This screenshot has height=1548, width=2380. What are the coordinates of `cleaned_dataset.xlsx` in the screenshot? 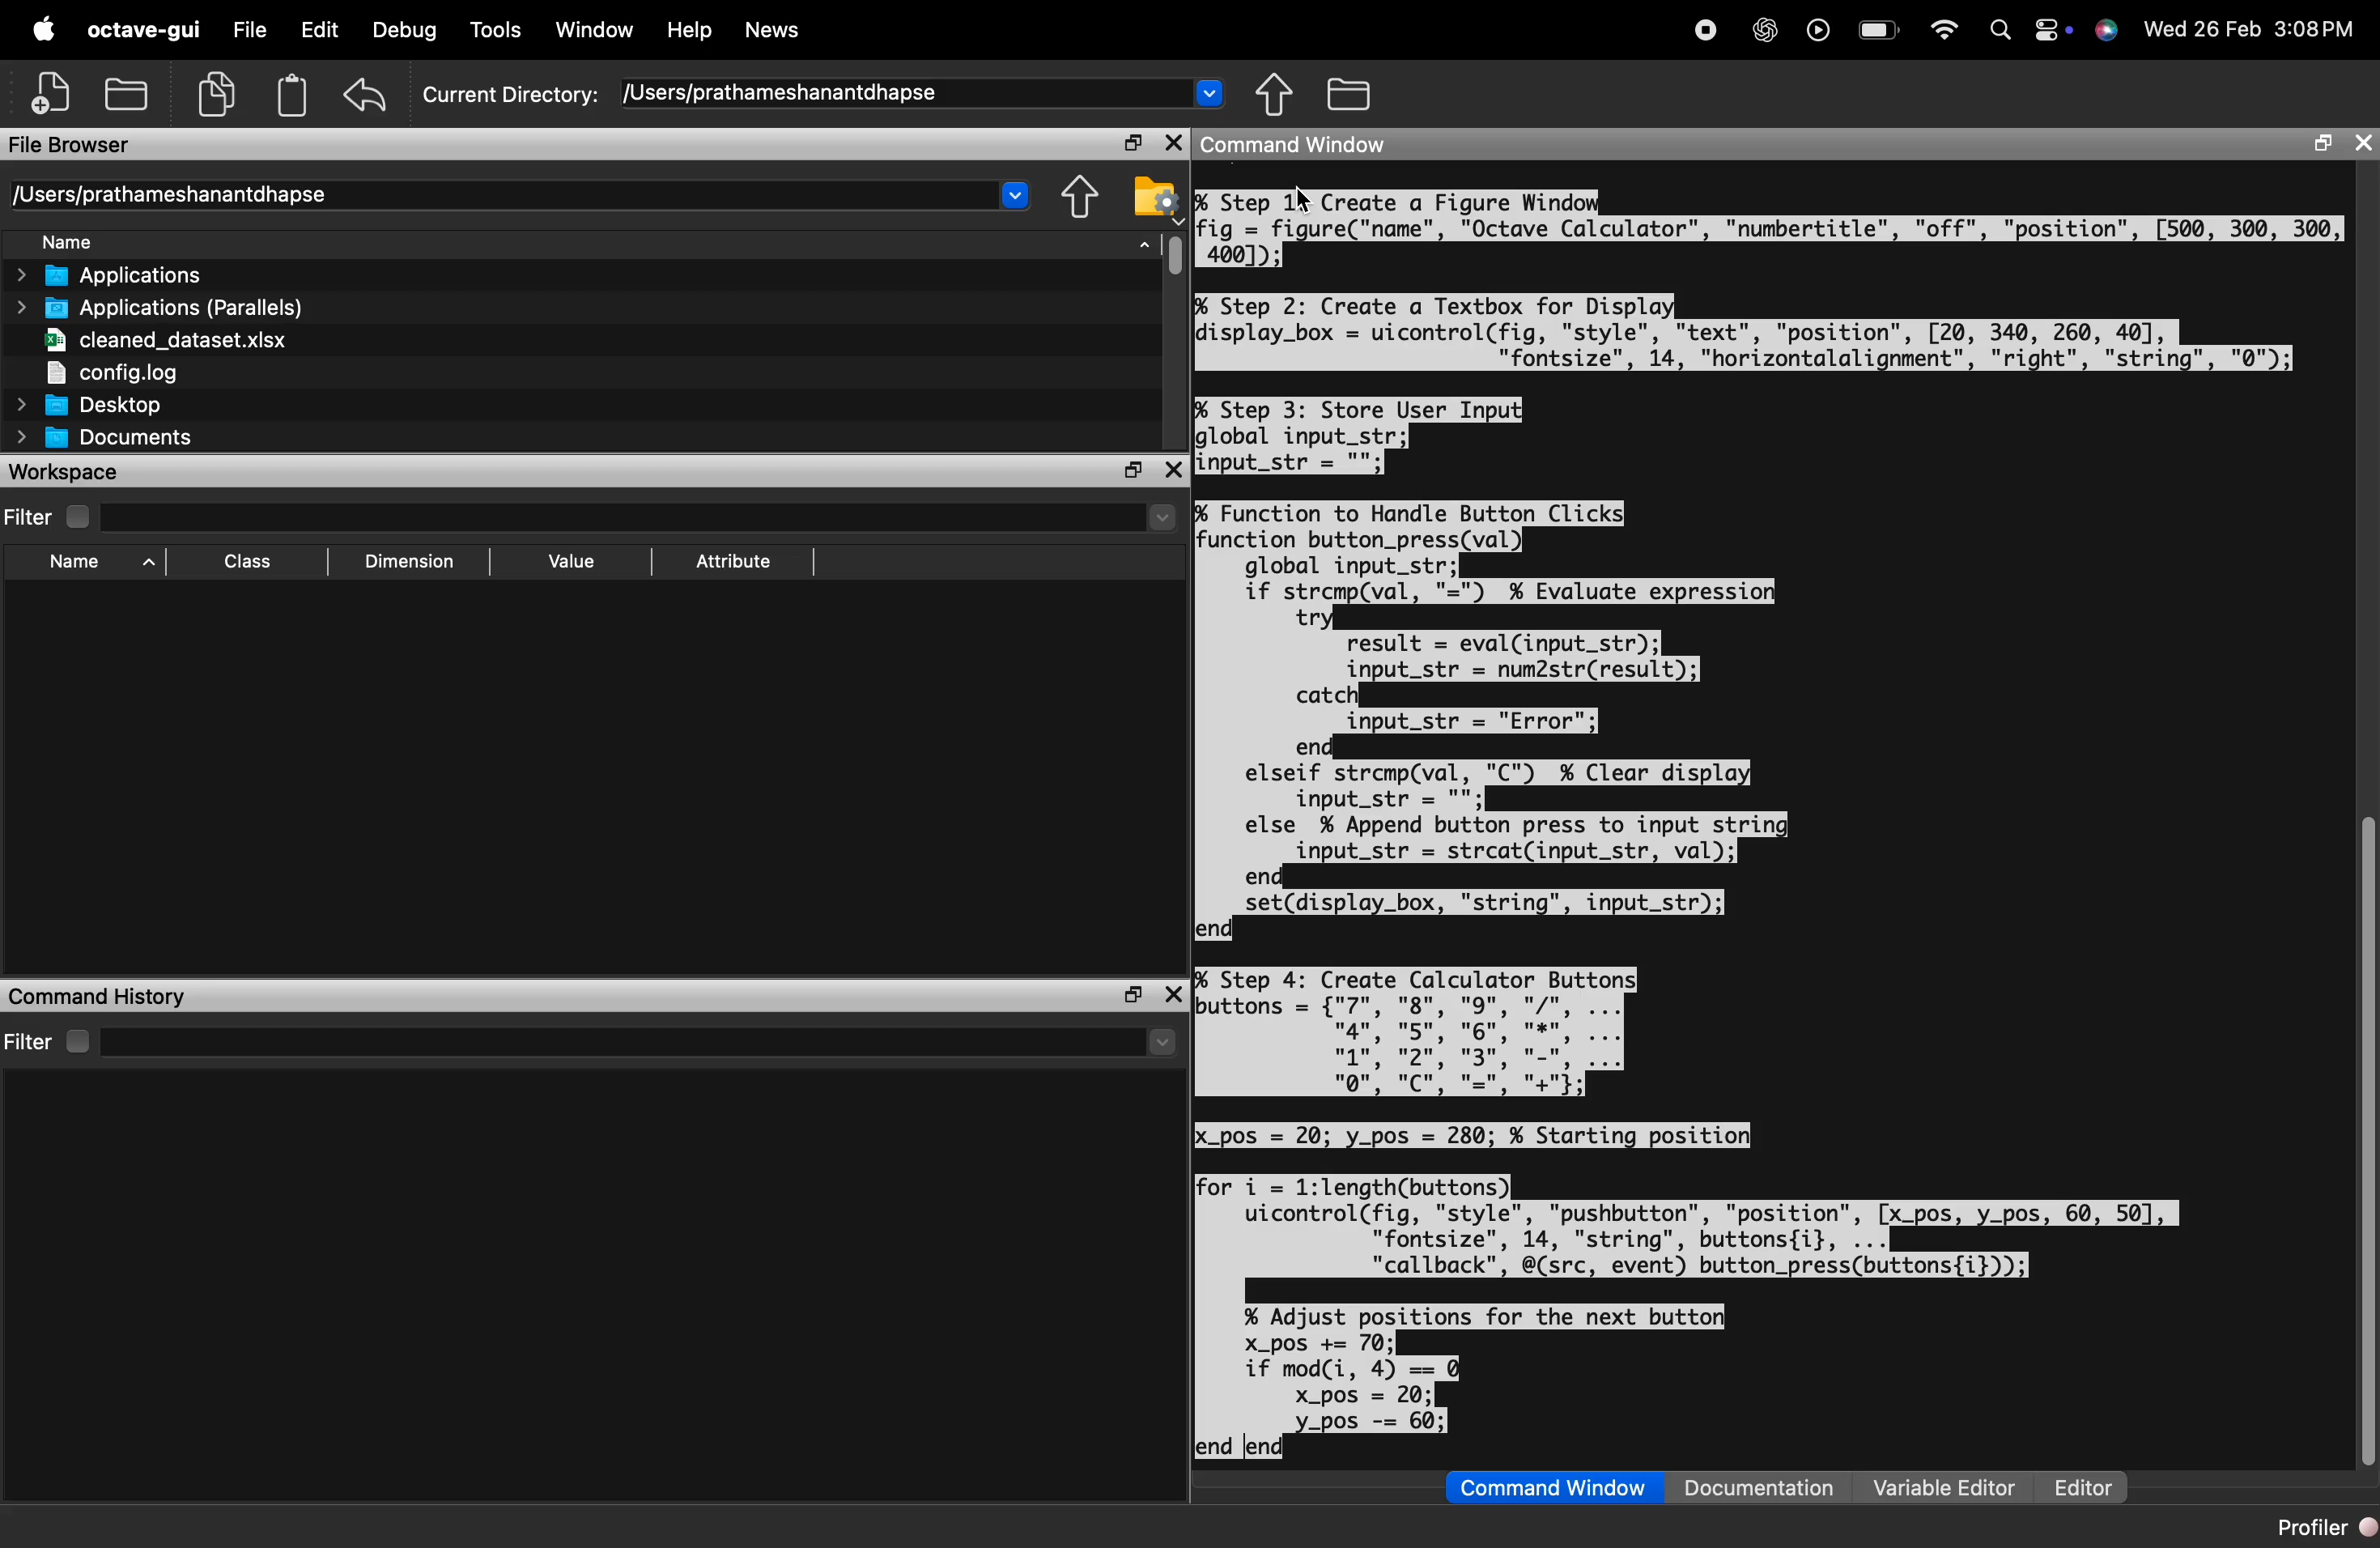 It's located at (169, 341).